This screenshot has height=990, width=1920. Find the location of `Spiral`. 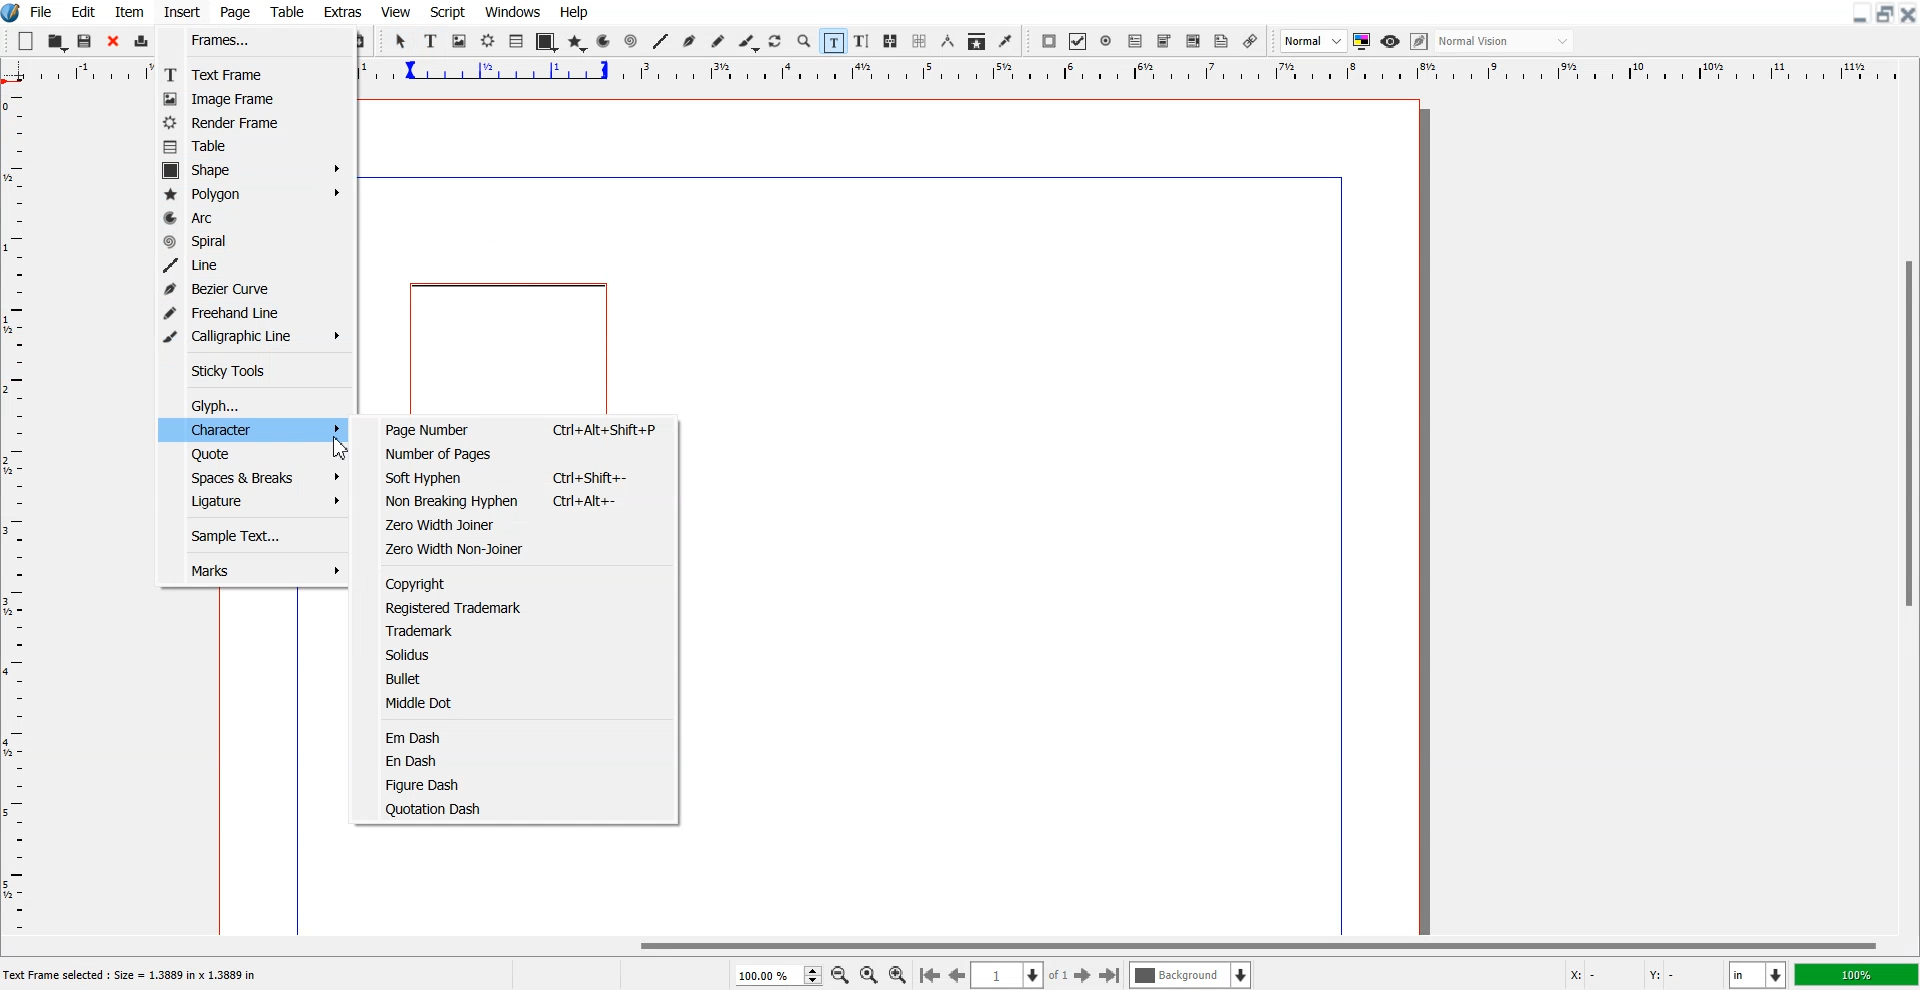

Spiral is located at coordinates (630, 42).